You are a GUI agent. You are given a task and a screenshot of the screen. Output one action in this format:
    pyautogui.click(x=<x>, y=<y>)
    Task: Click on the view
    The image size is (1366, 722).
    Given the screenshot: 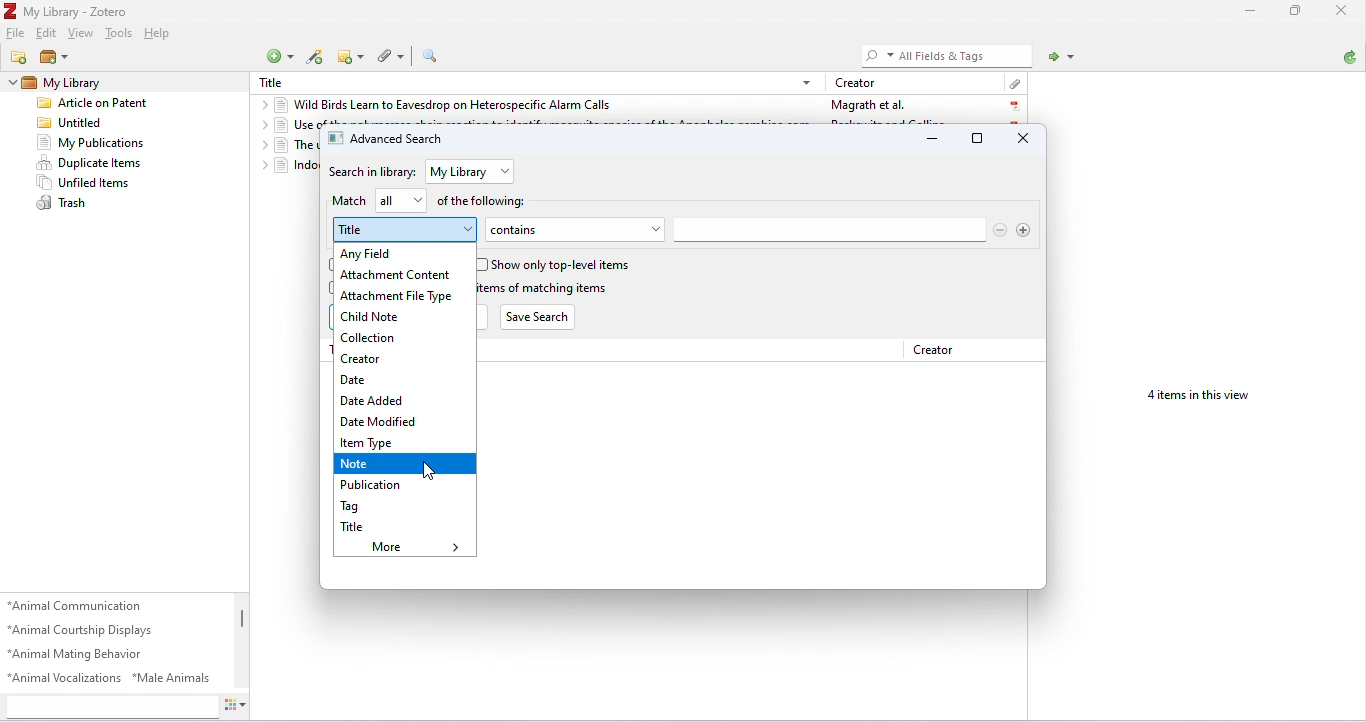 What is the action you would take?
    pyautogui.click(x=82, y=34)
    